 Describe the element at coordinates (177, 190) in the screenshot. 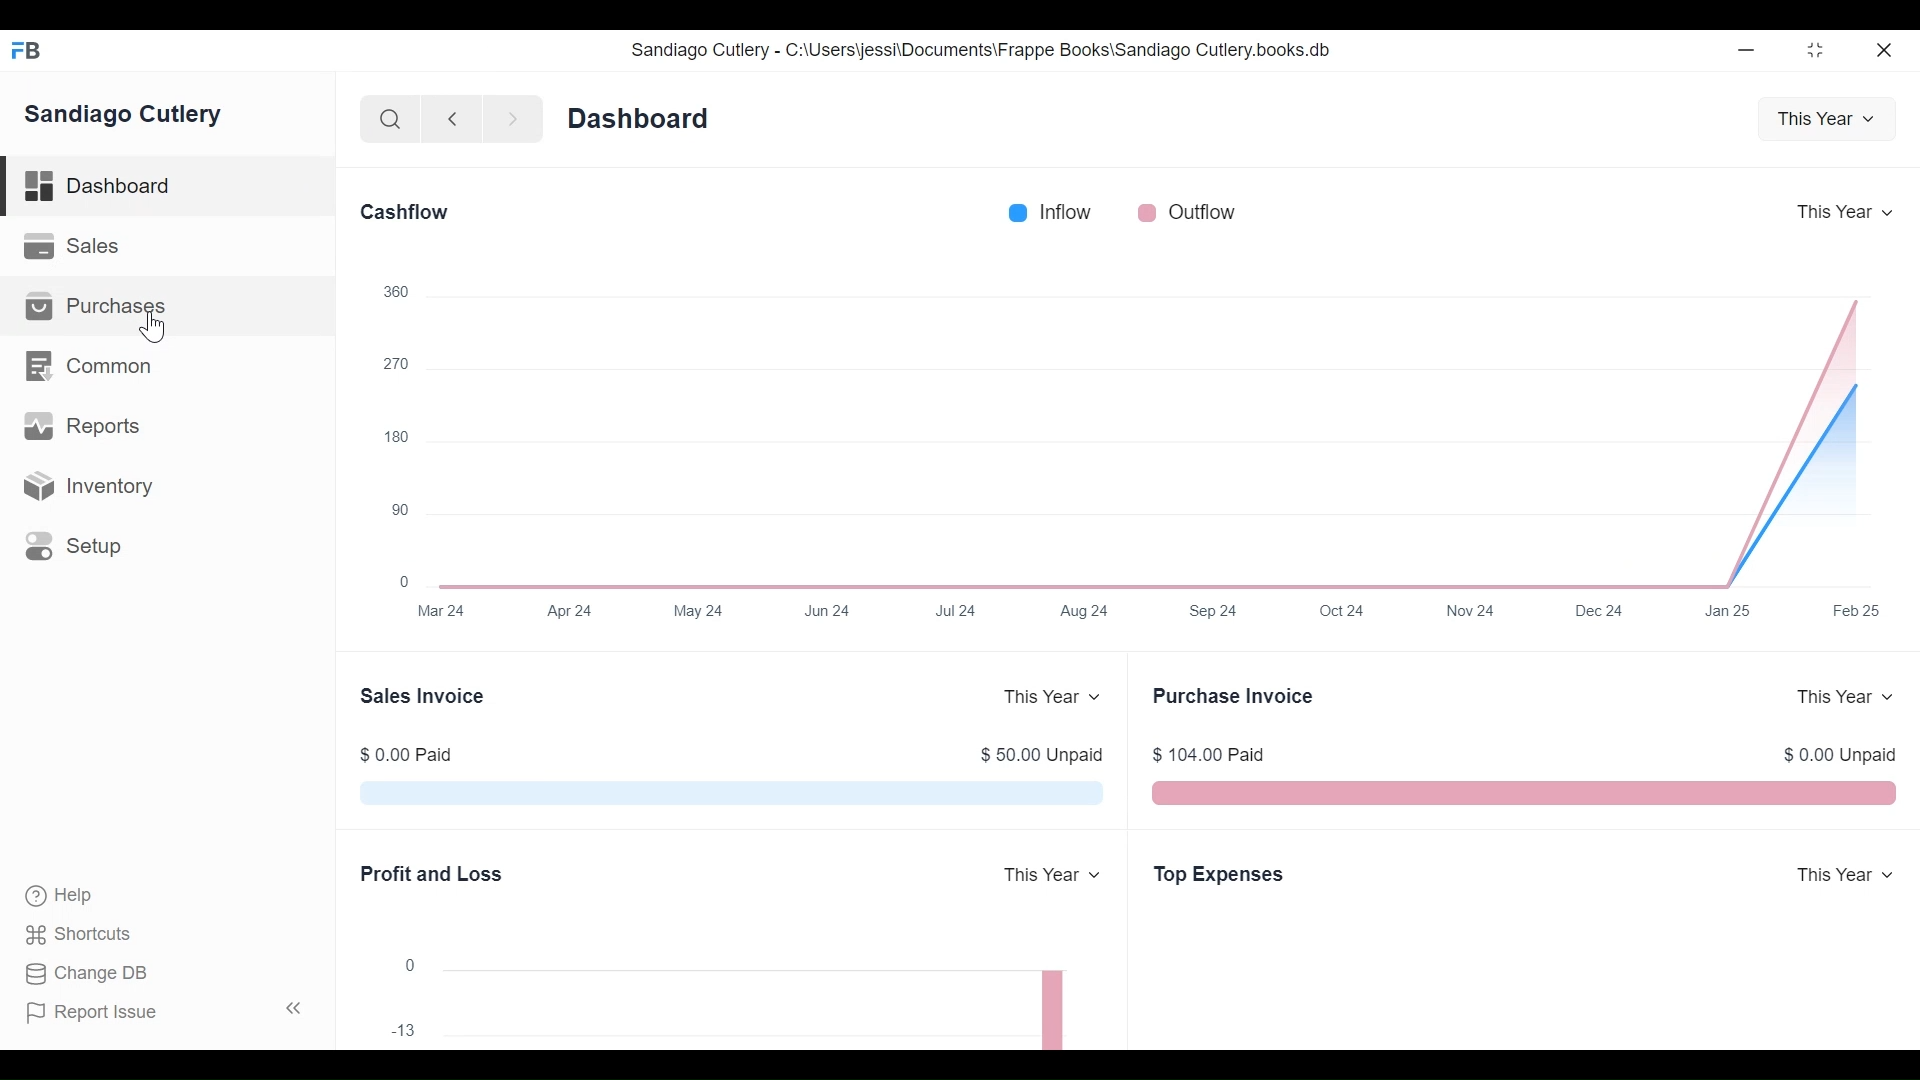

I see `Dashboard` at that location.